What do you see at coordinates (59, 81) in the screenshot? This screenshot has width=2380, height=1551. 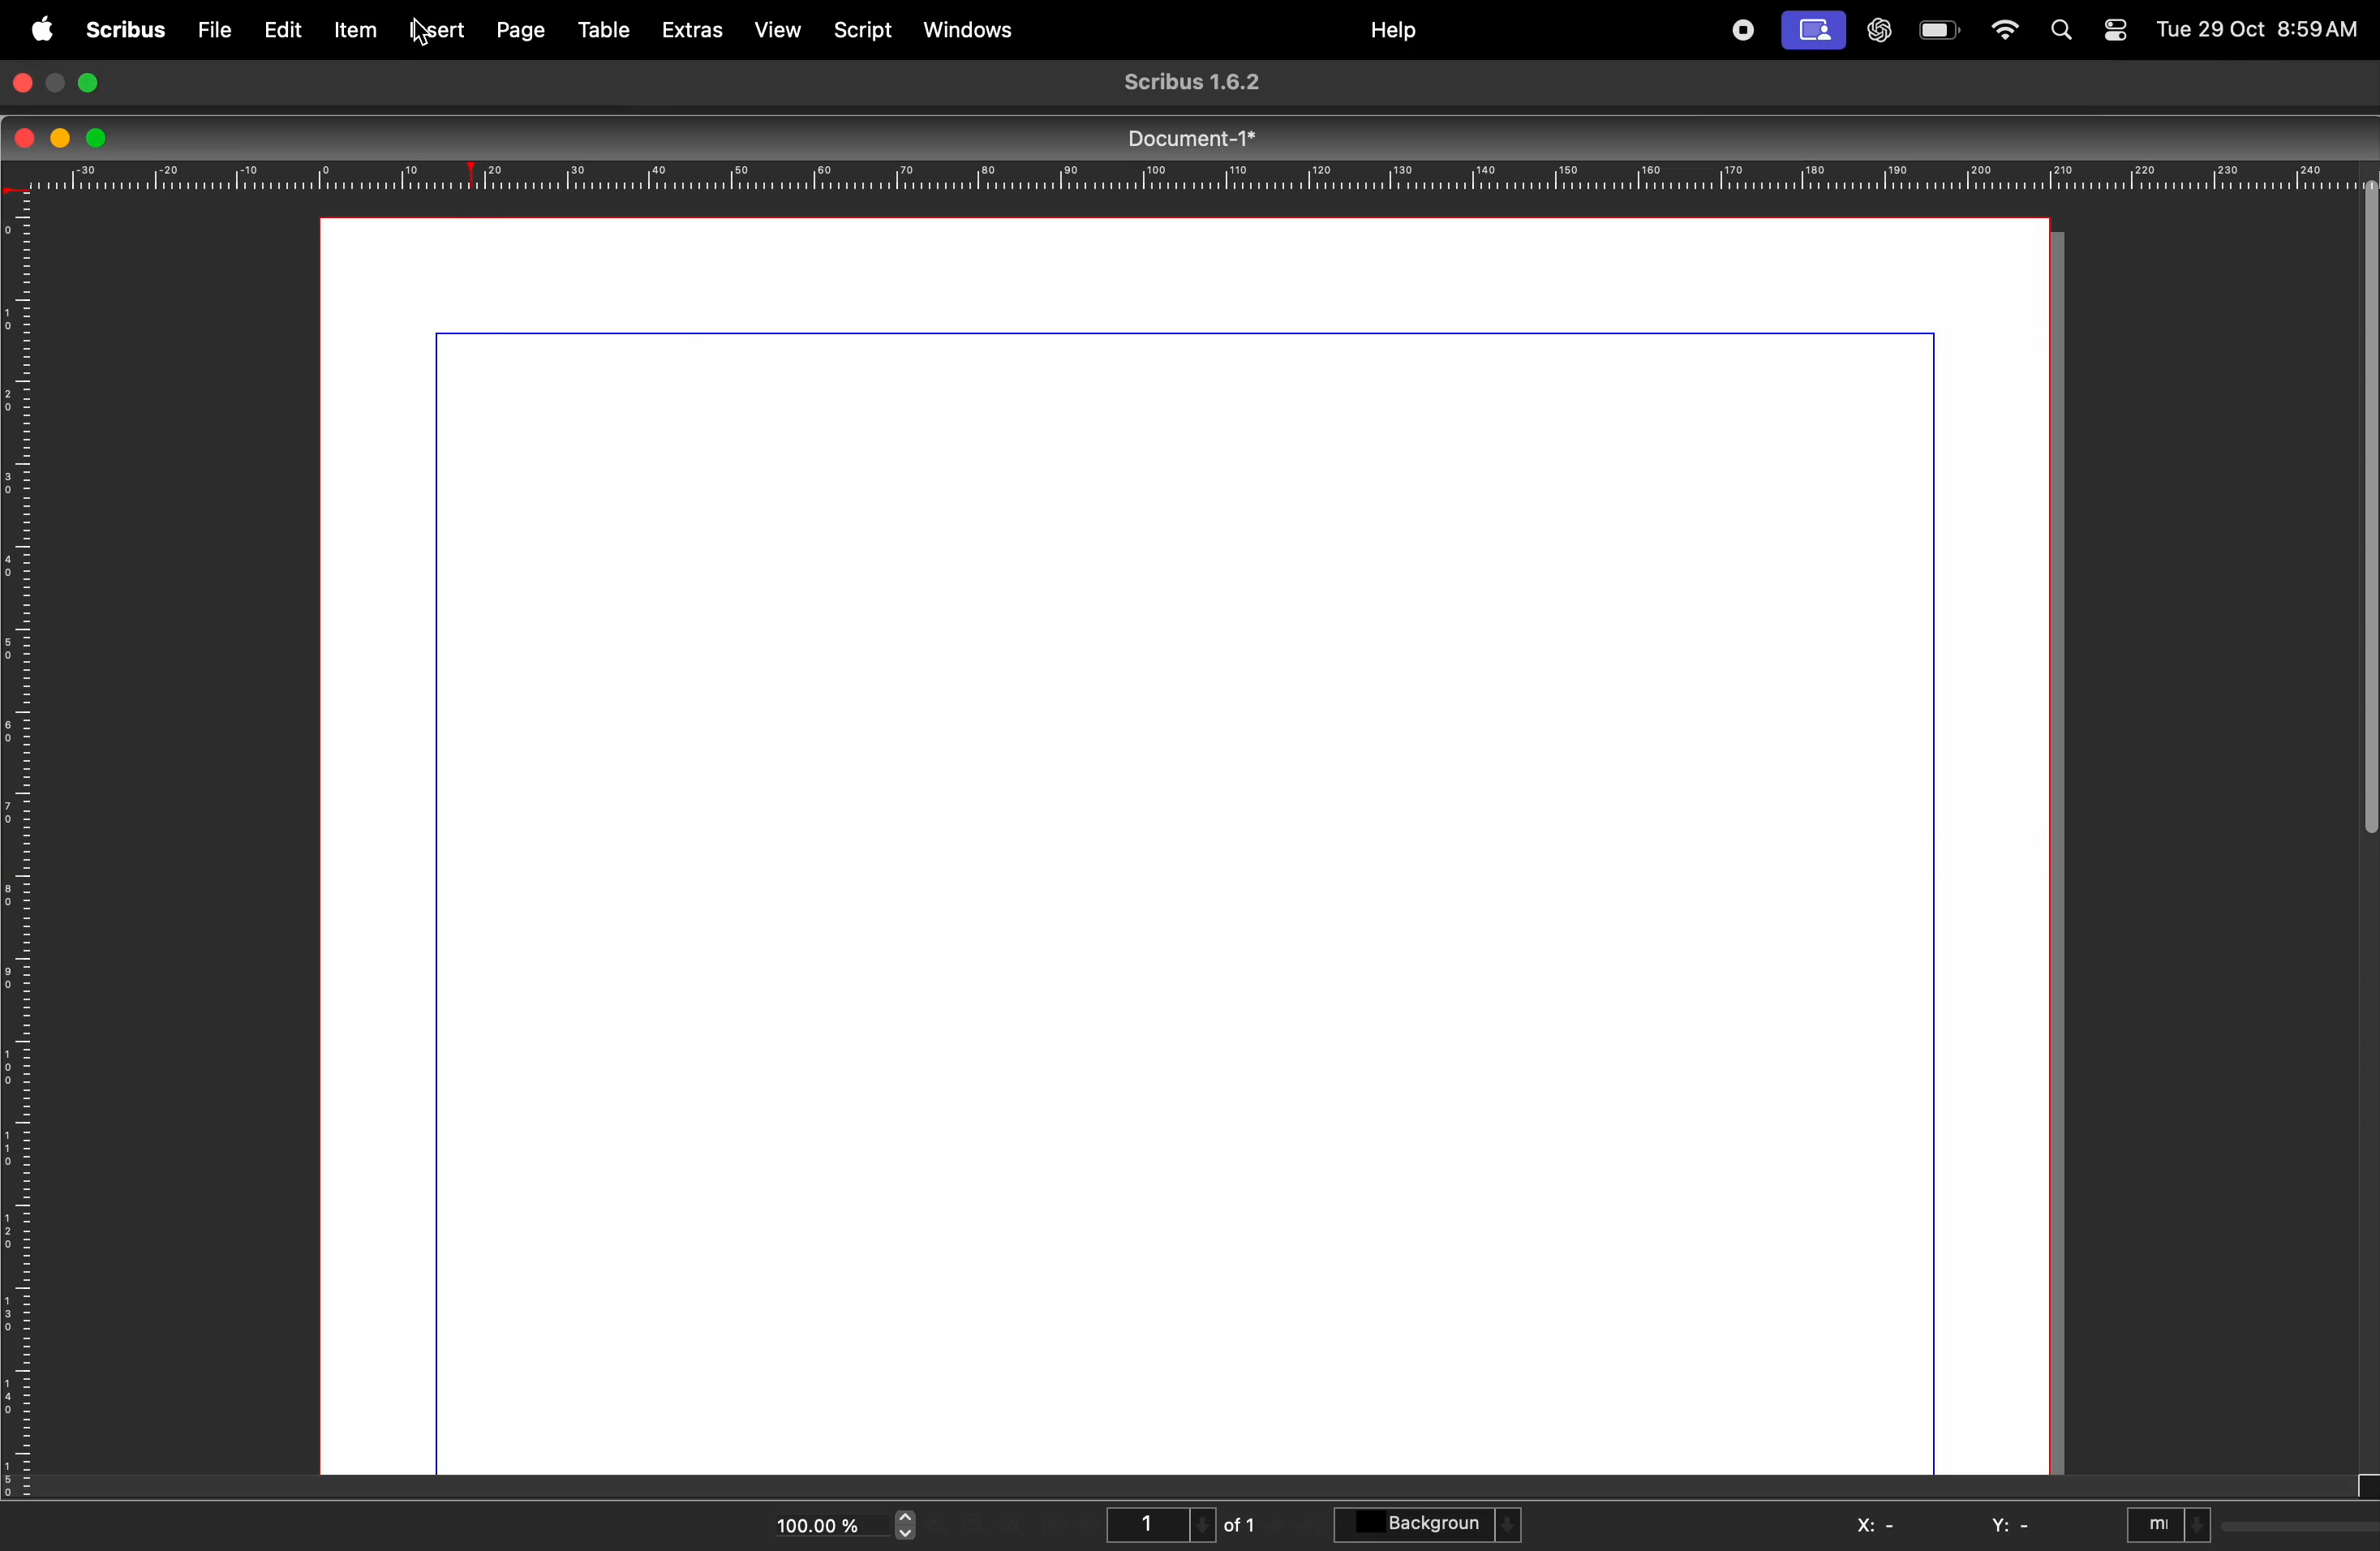 I see `minimize` at bounding box center [59, 81].